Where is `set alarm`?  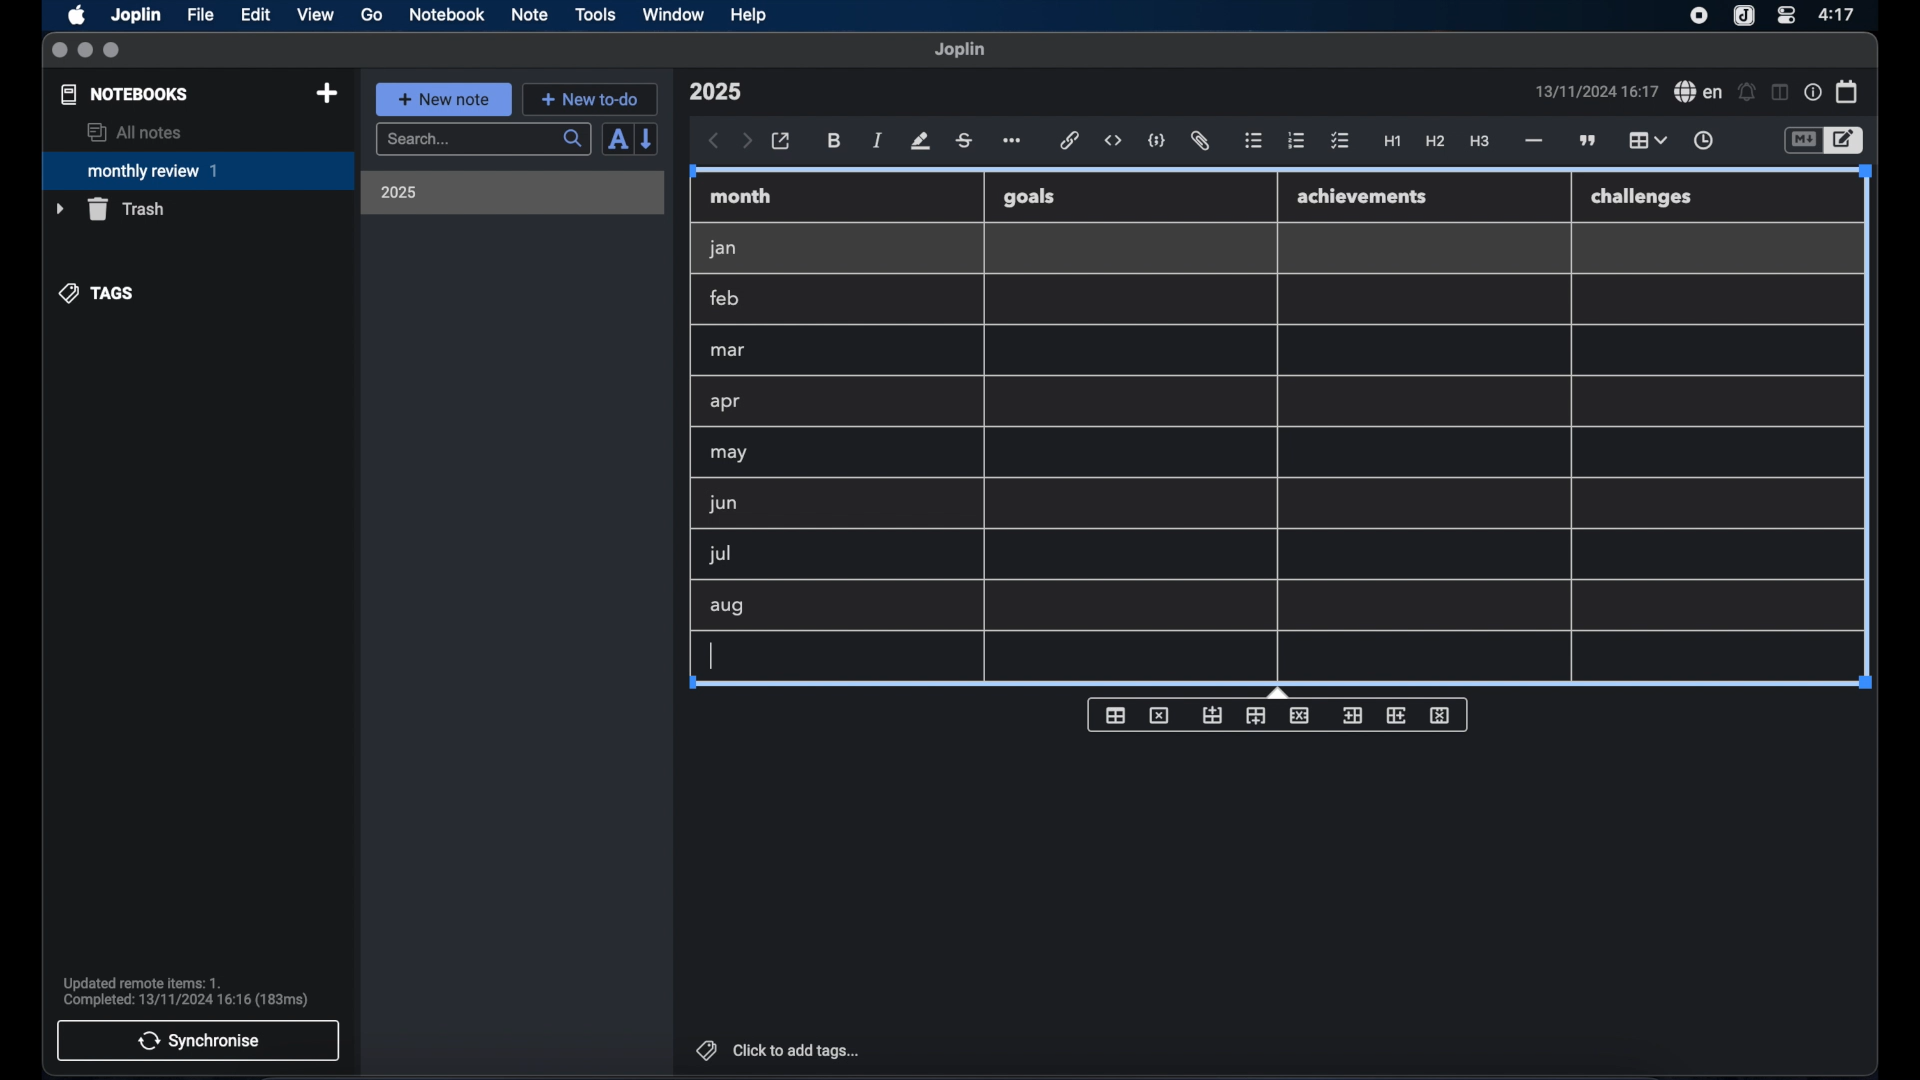
set alarm is located at coordinates (1747, 93).